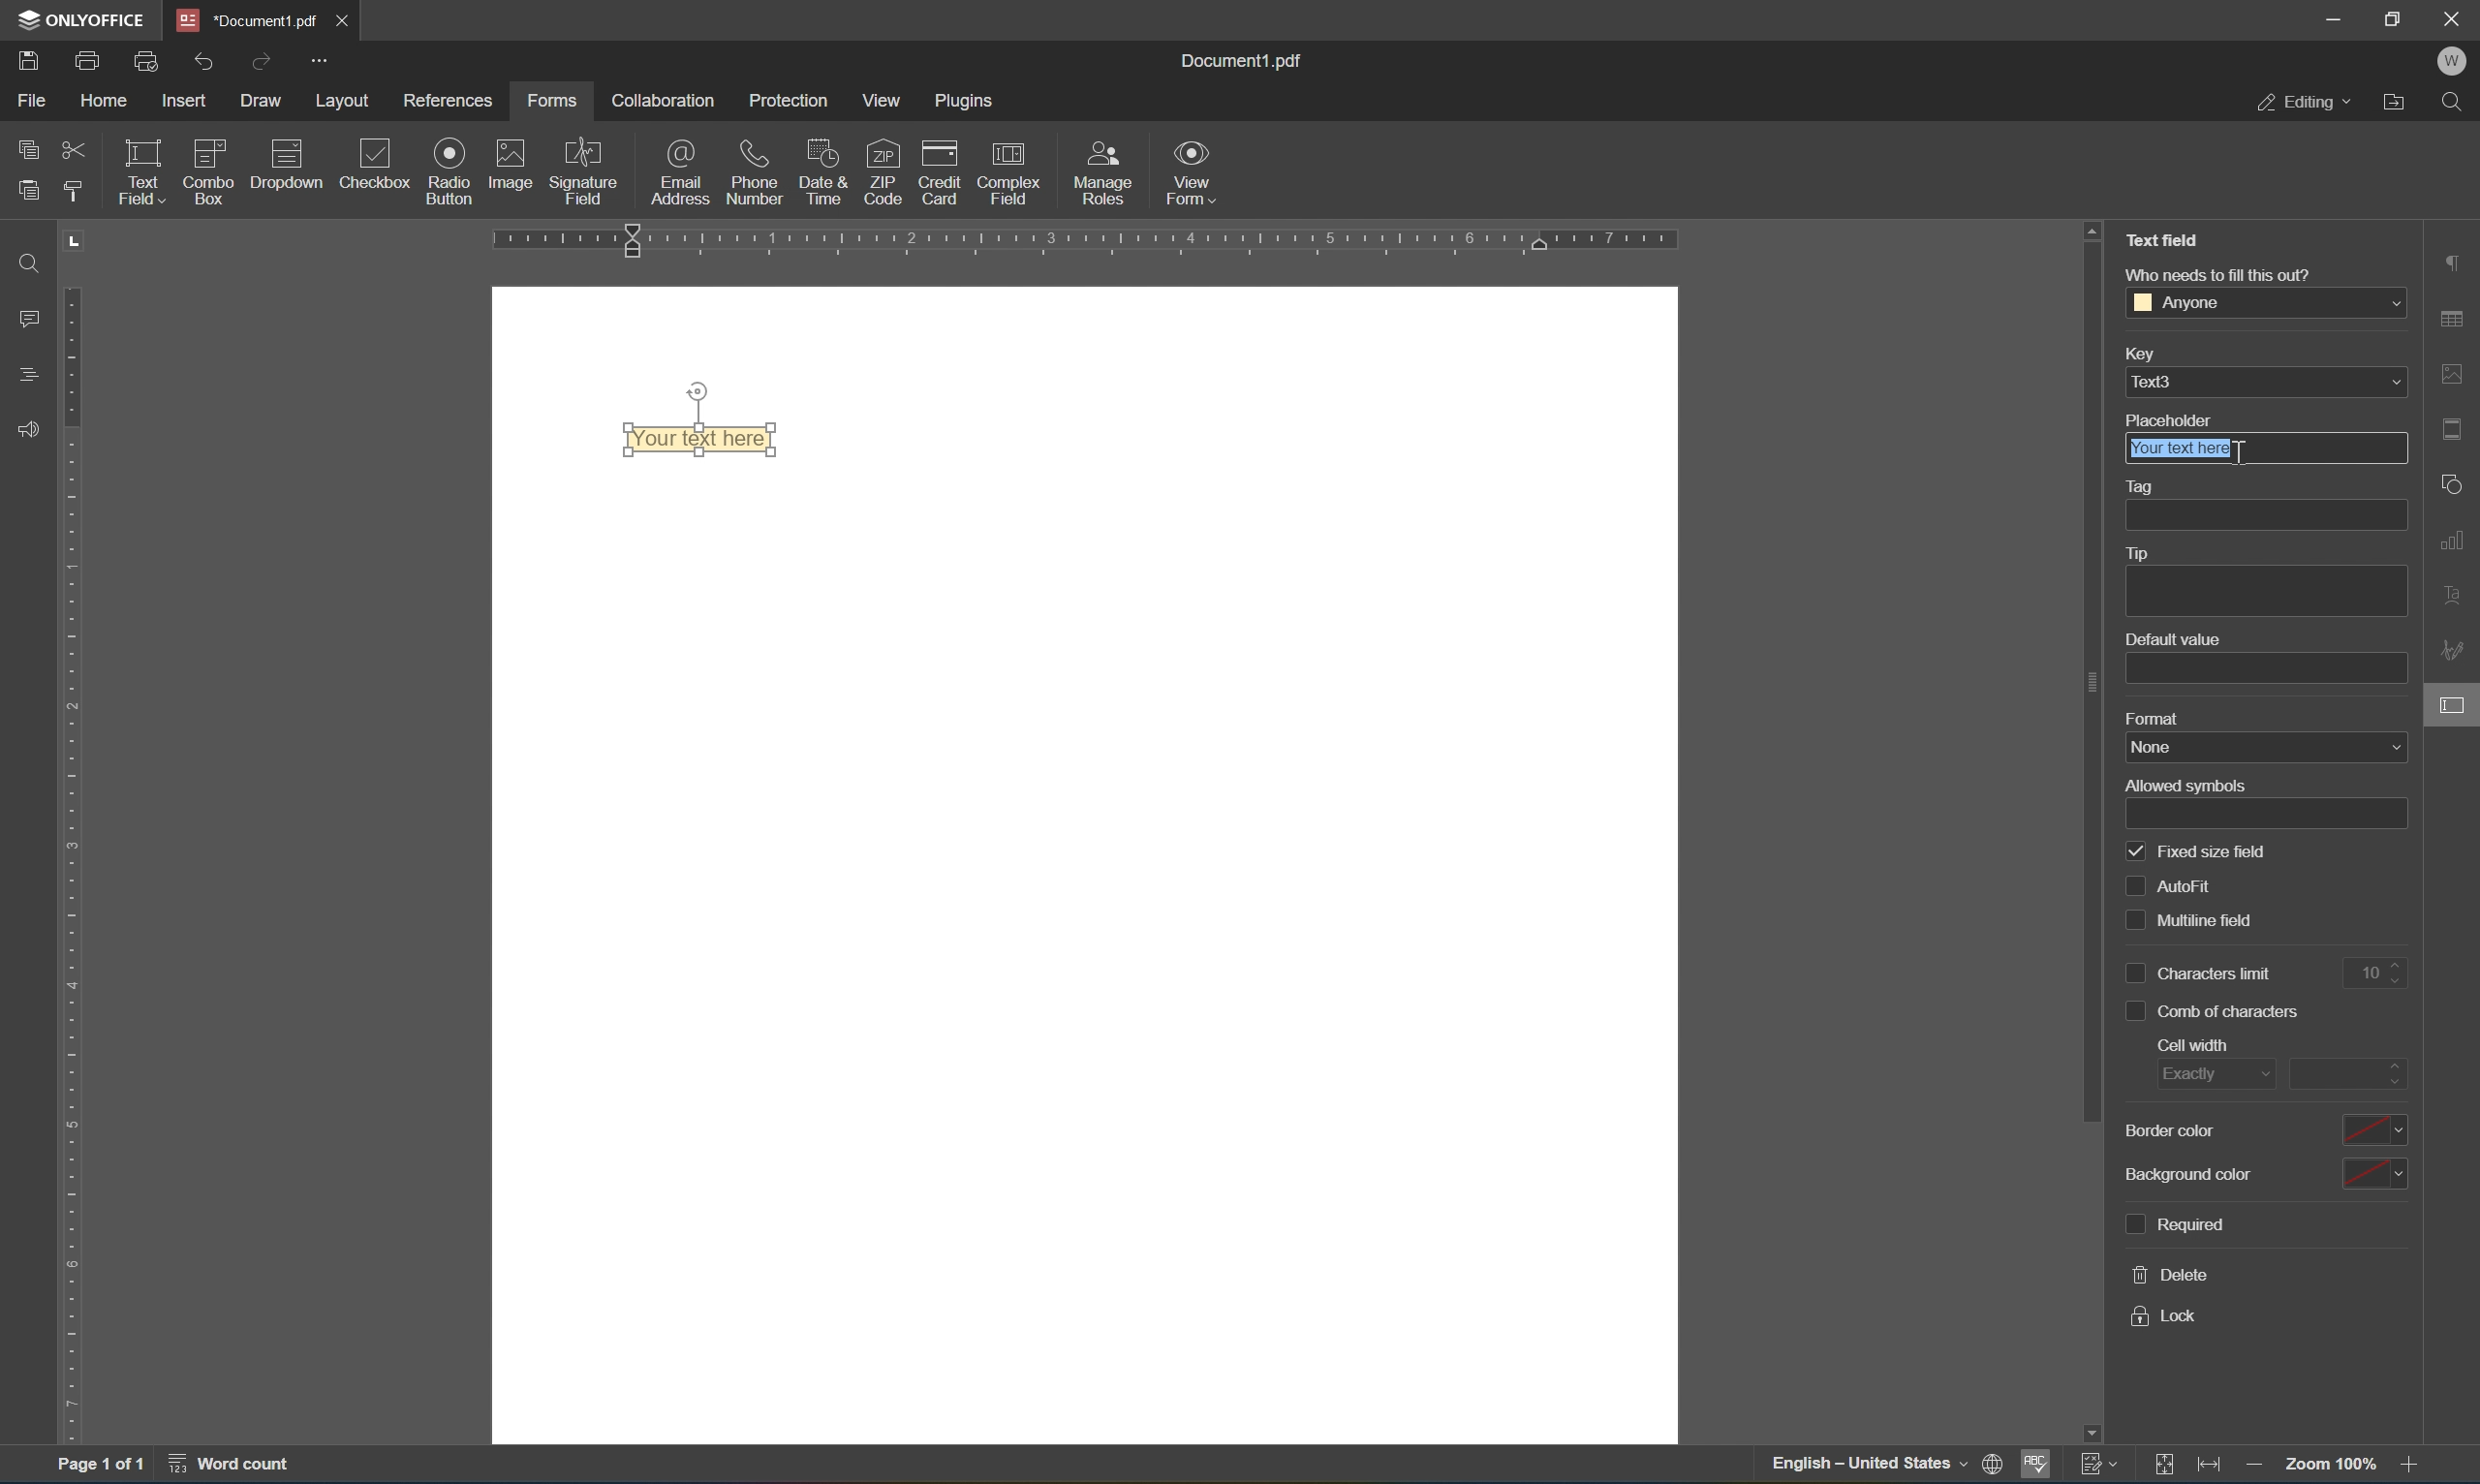 This screenshot has height=1484, width=2480. What do you see at coordinates (2164, 244) in the screenshot?
I see `Text field` at bounding box center [2164, 244].